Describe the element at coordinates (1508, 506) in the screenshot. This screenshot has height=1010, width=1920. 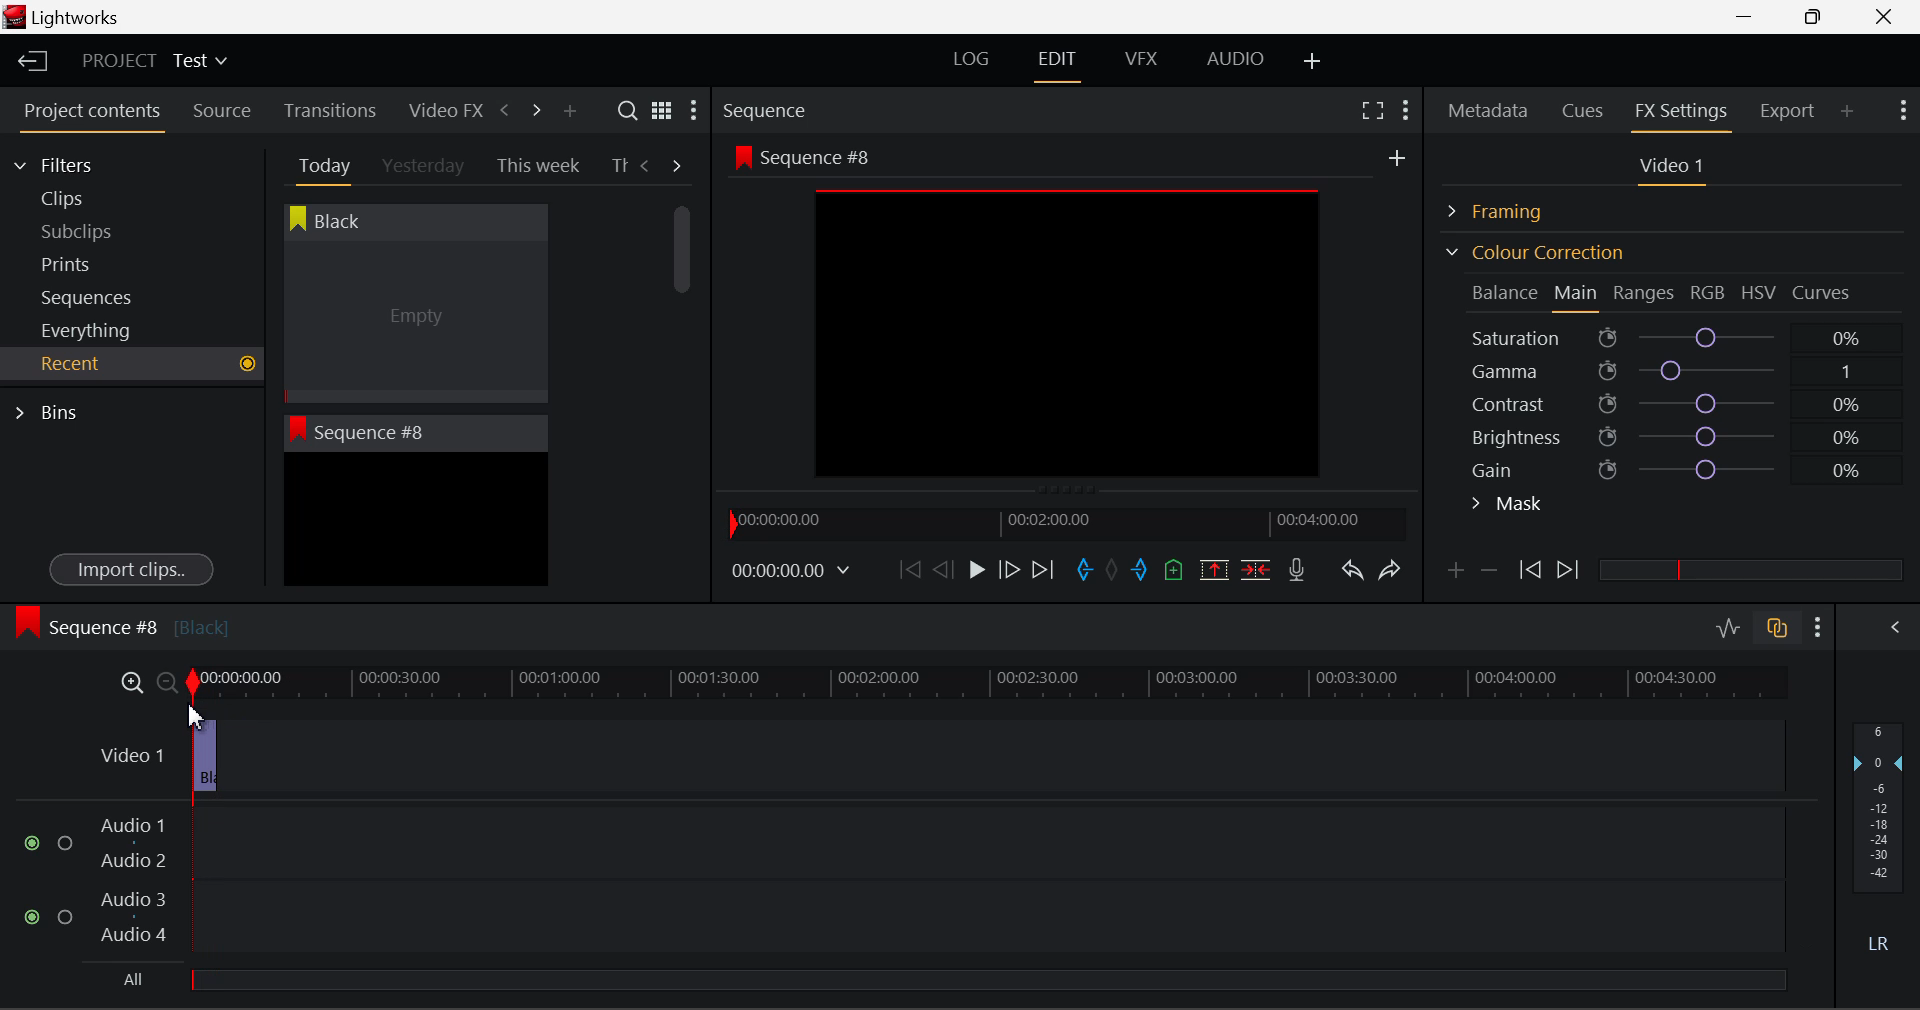
I see `Mask` at that location.